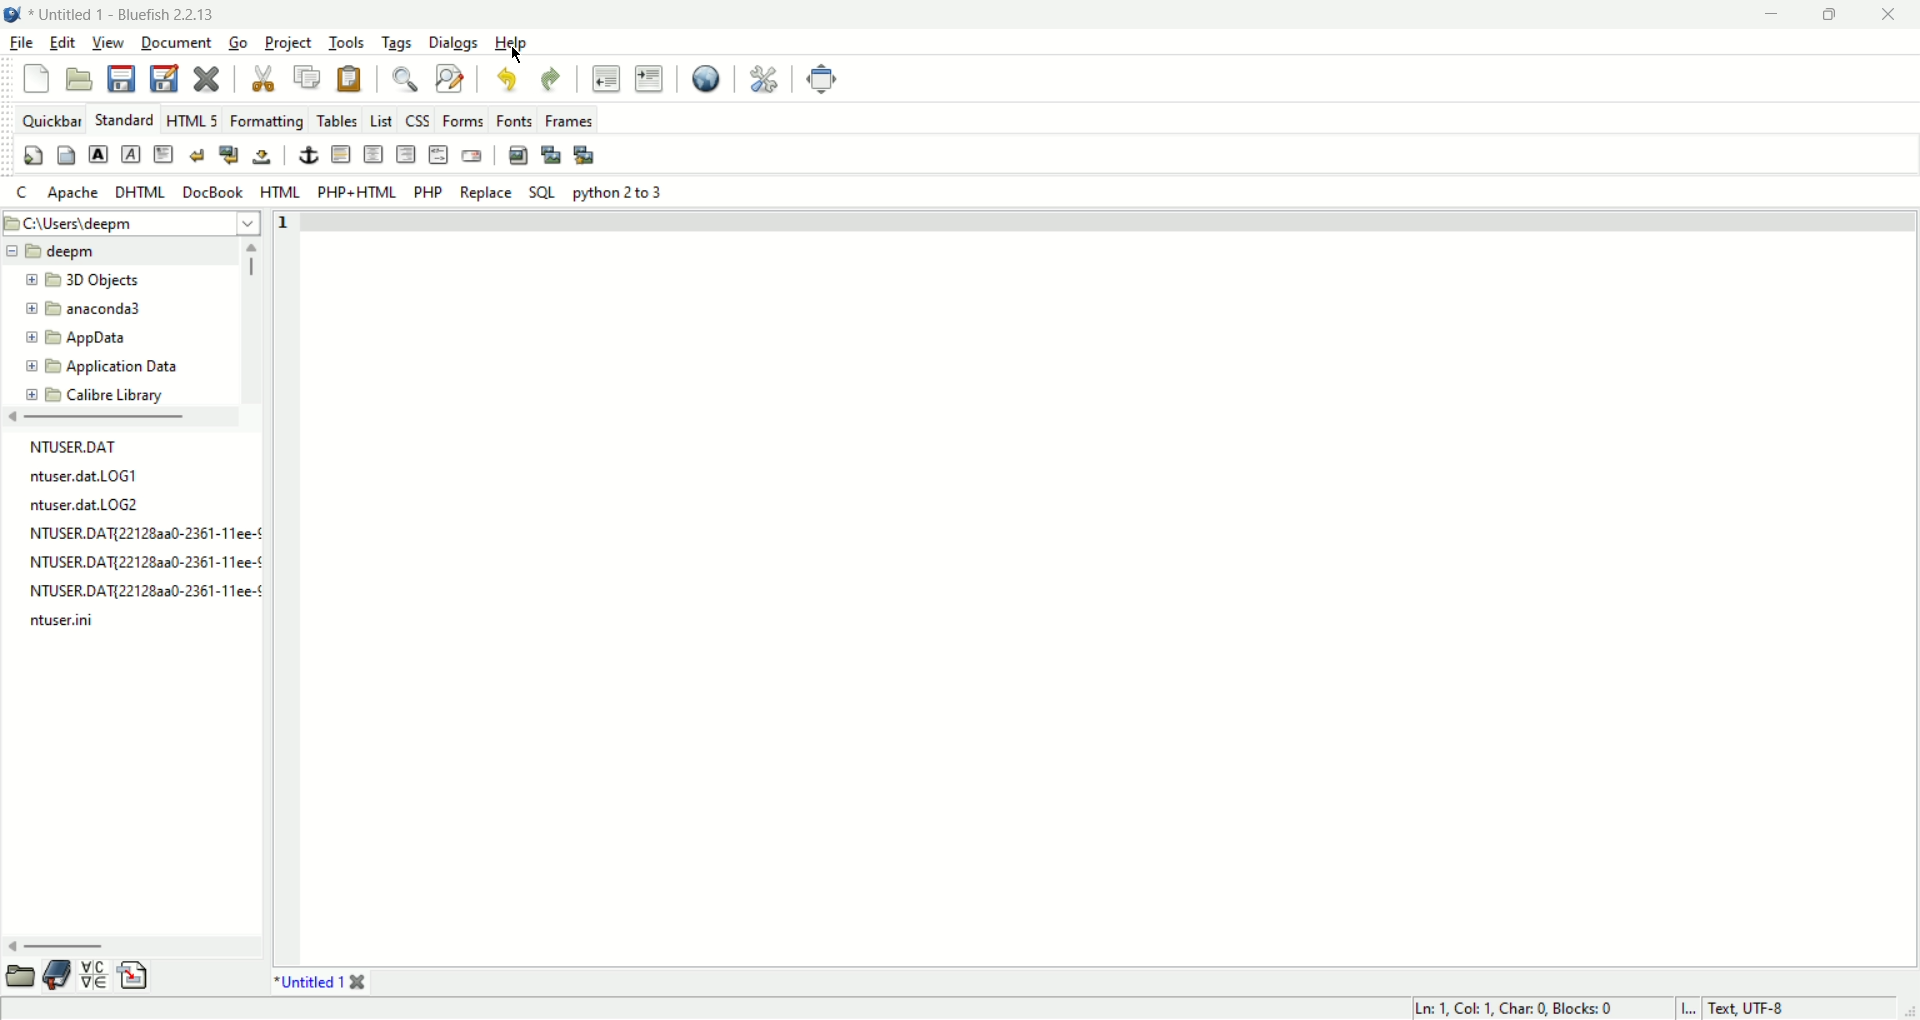 The image size is (1920, 1020). Describe the element at coordinates (1839, 15) in the screenshot. I see `maximize` at that location.